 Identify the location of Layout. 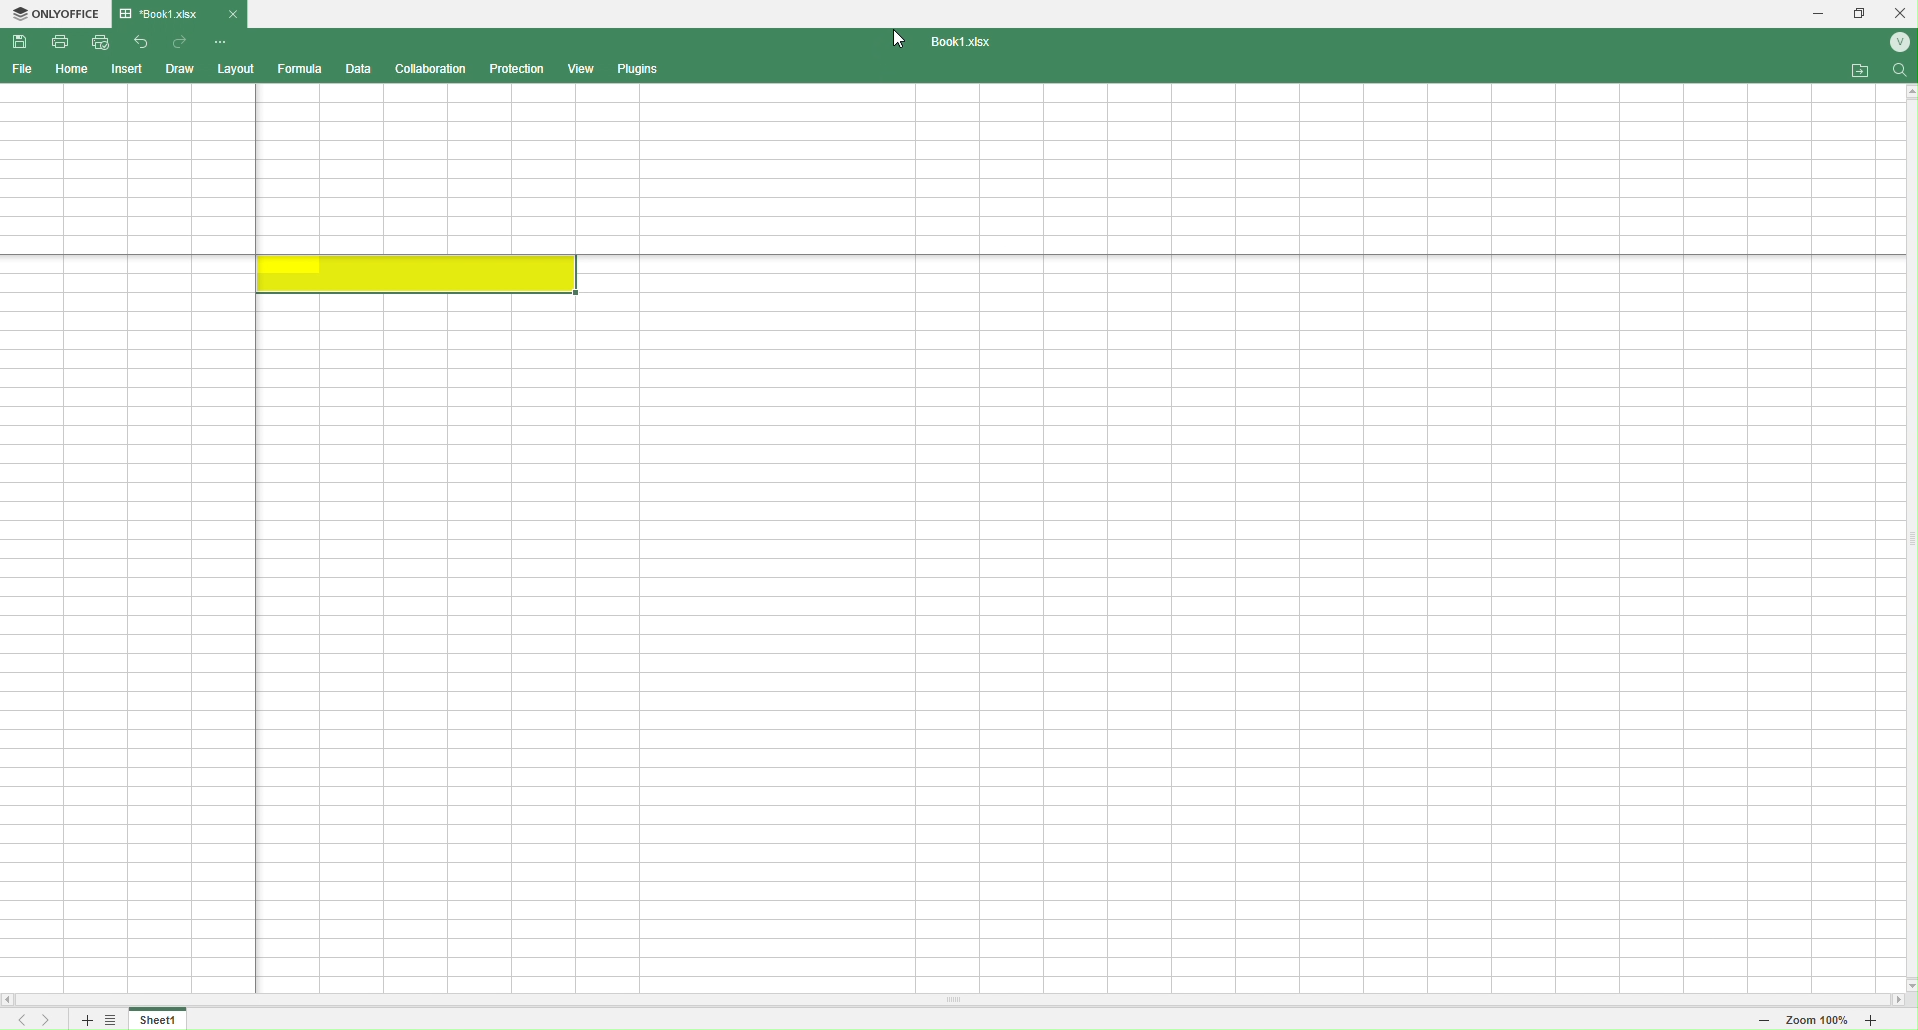
(234, 68).